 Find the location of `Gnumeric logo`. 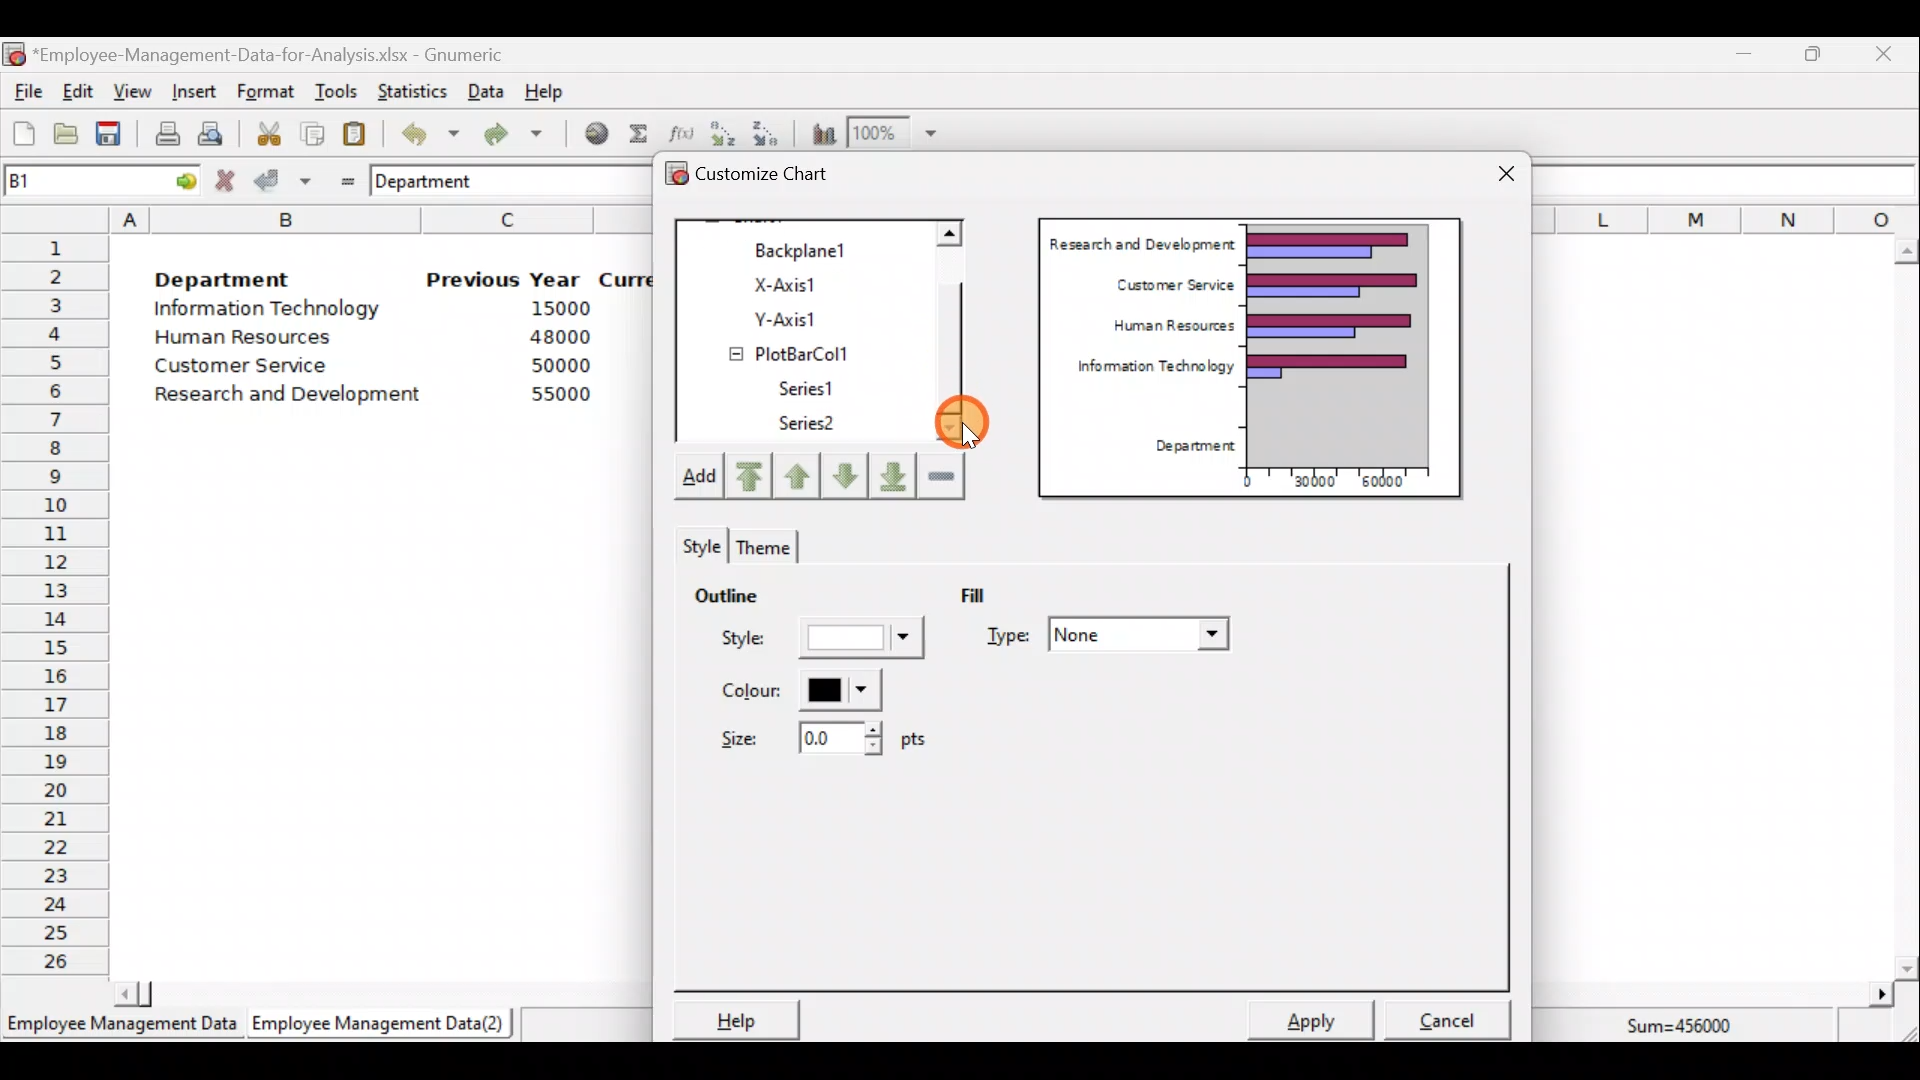

Gnumeric logo is located at coordinates (14, 56).